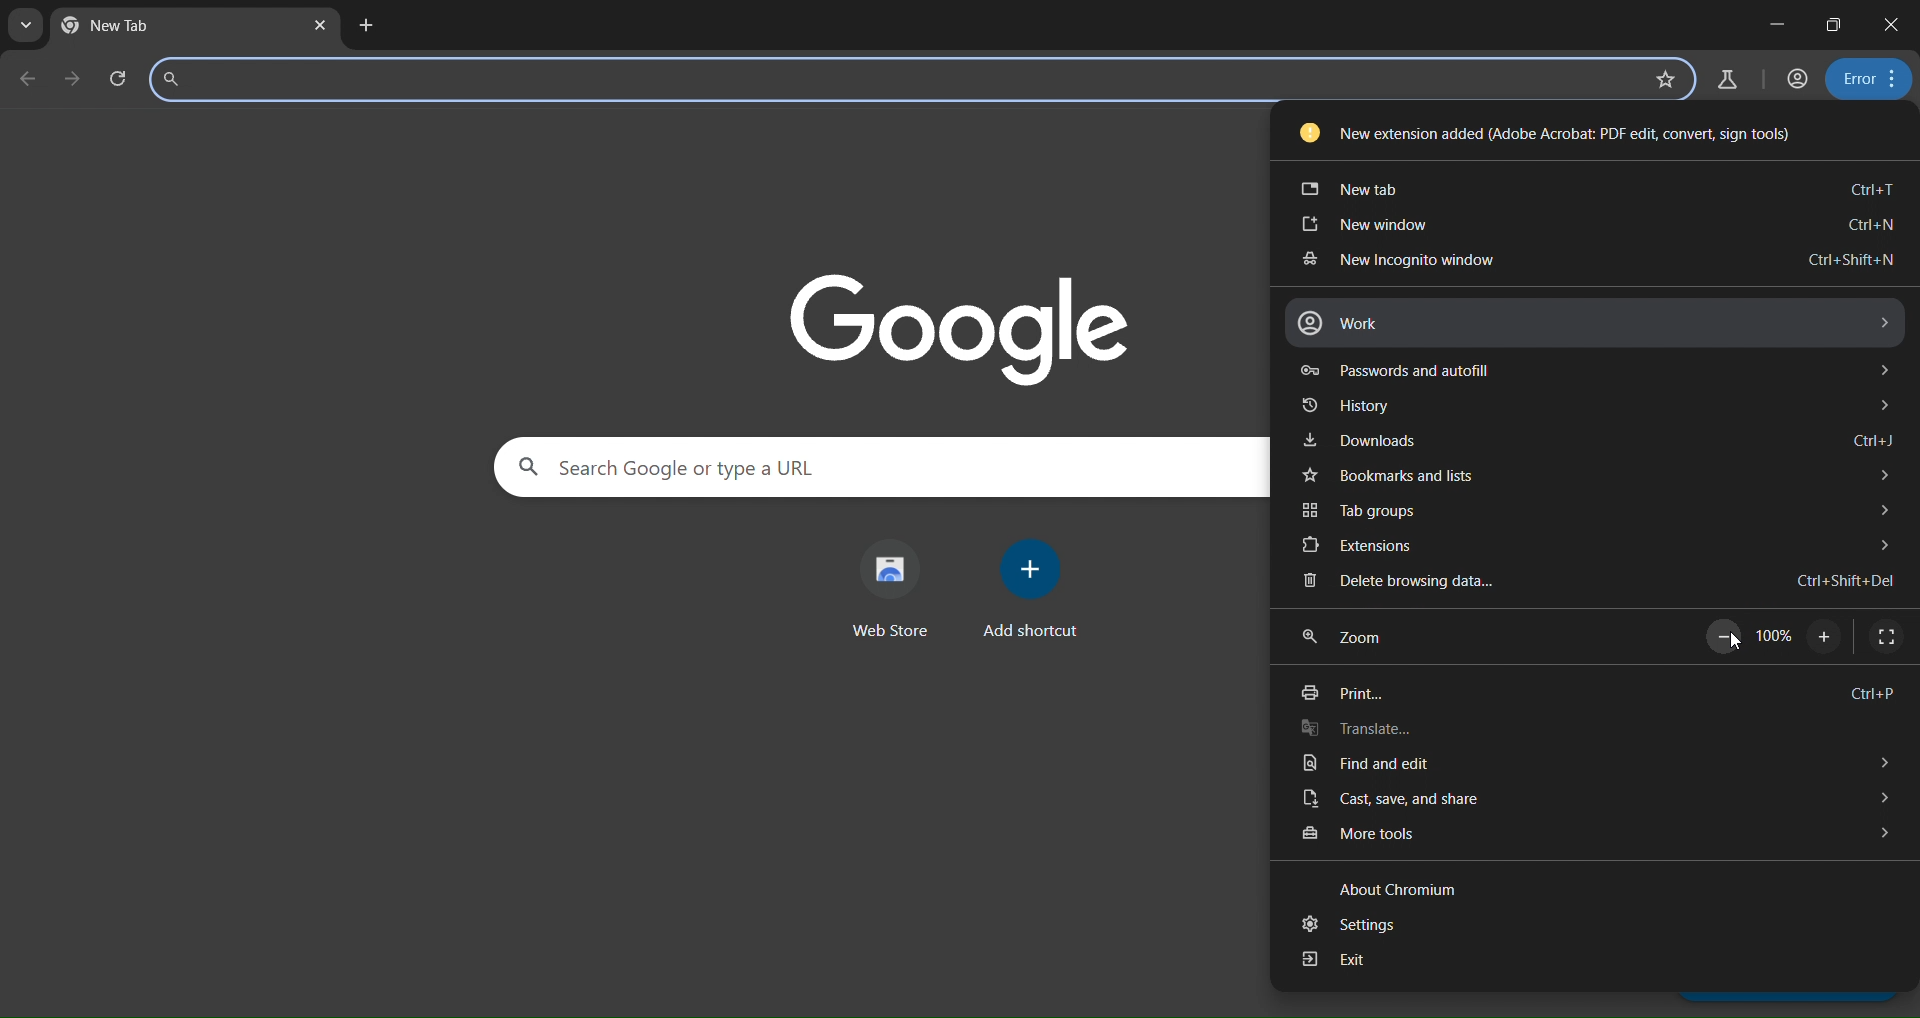 The width and height of the screenshot is (1920, 1018). I want to click on minimize, so click(1775, 21).